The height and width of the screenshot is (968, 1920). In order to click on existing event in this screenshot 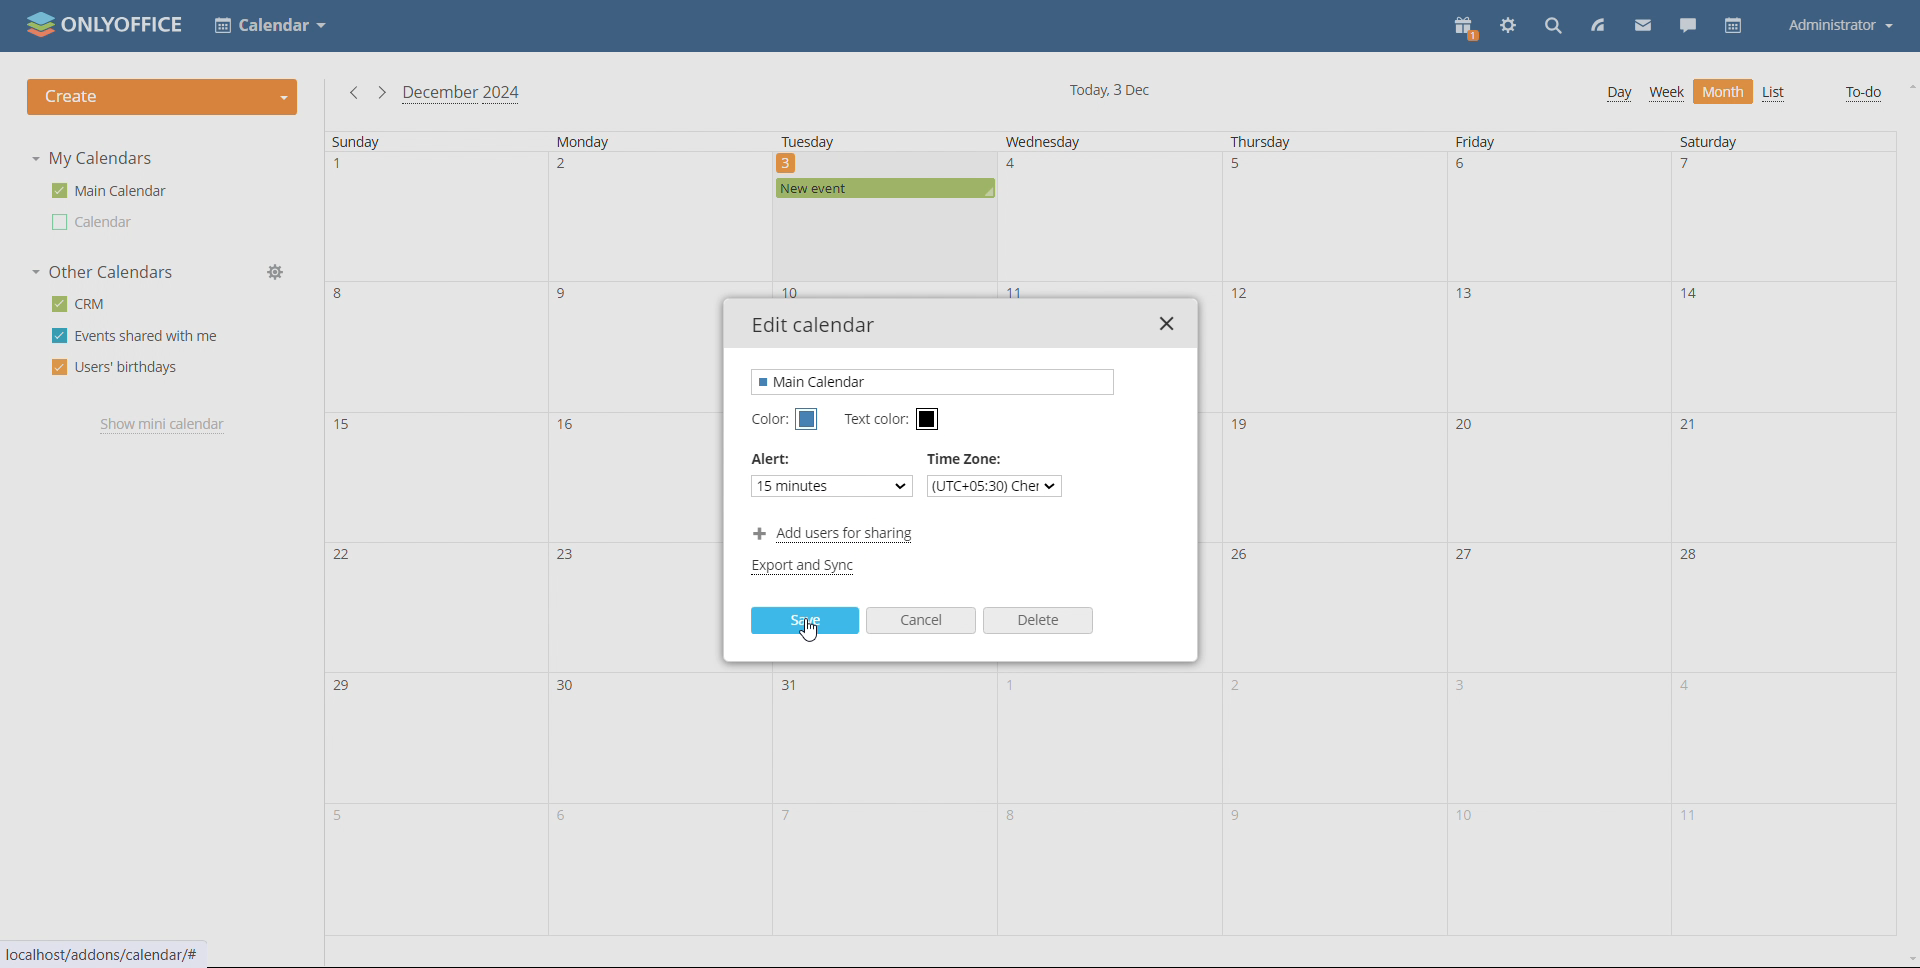, I will do `click(885, 189)`.